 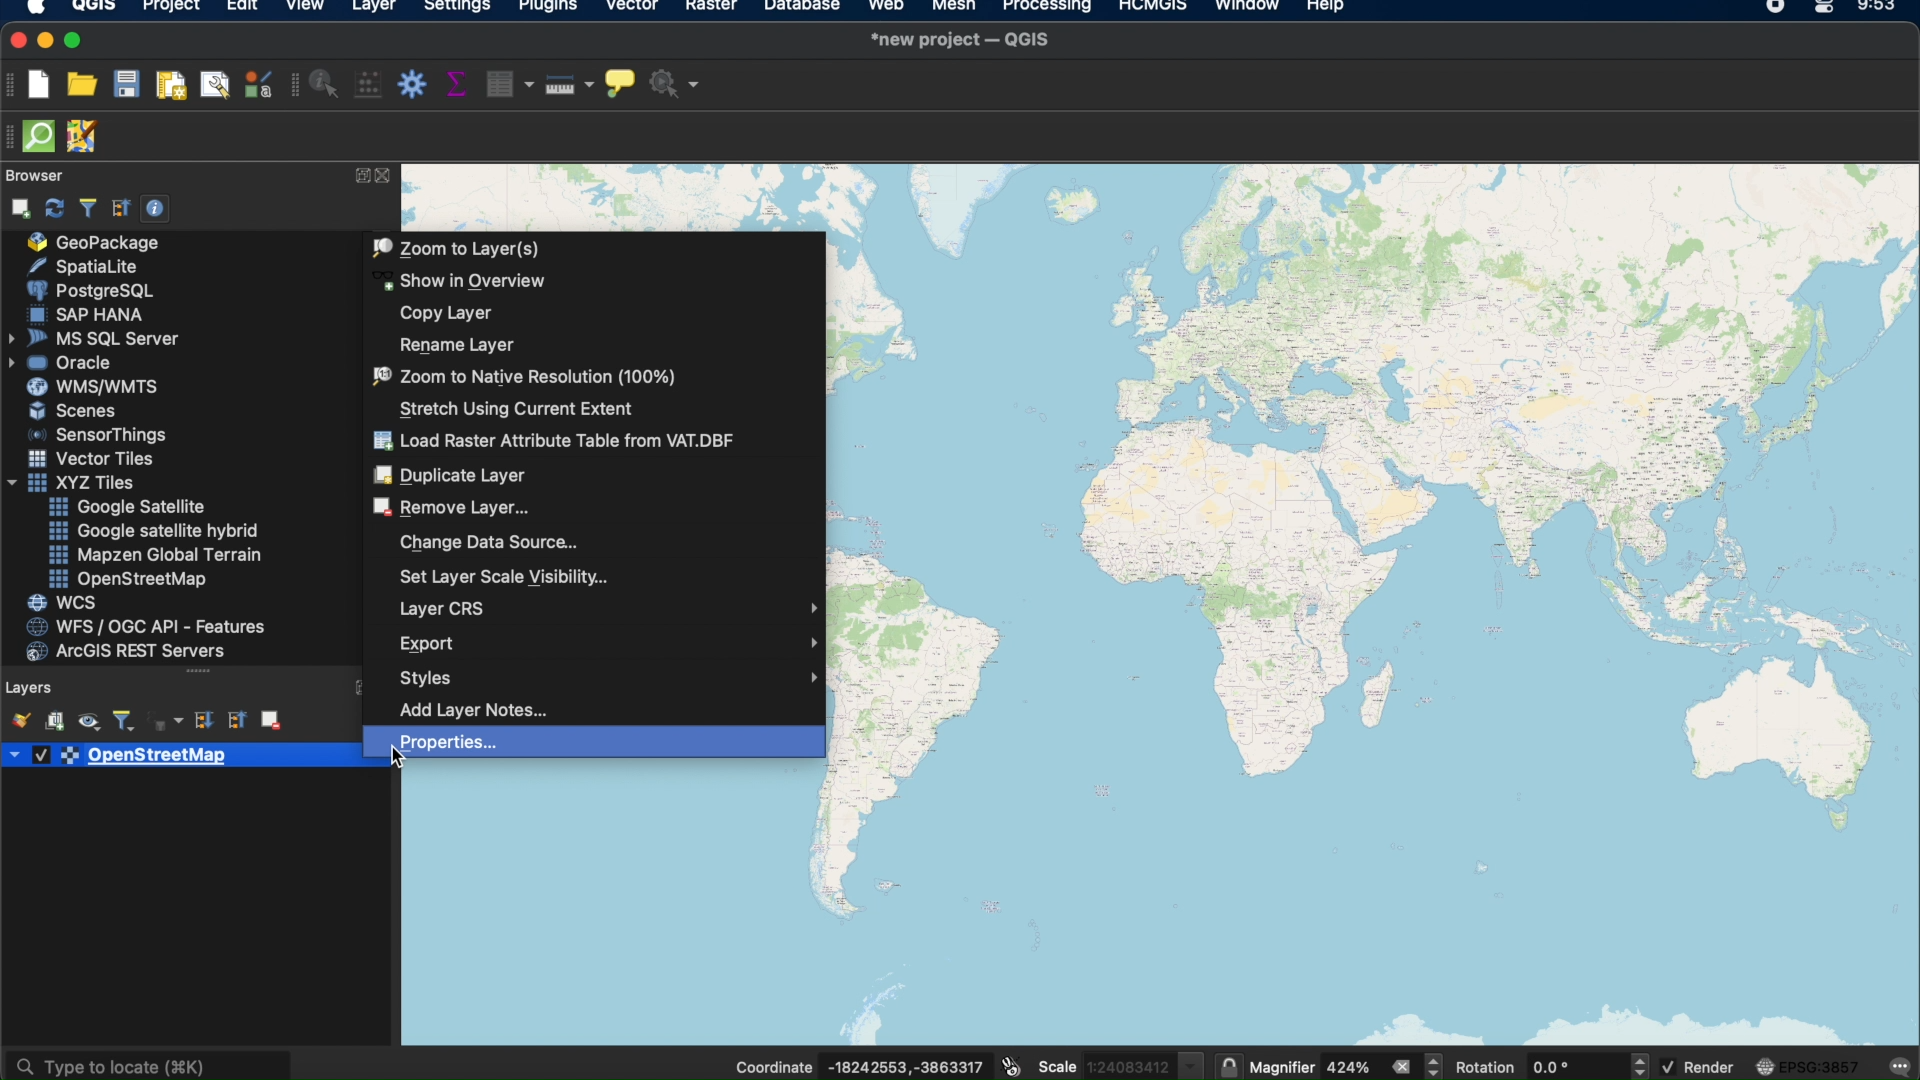 What do you see at coordinates (457, 344) in the screenshot?
I see `rename layer` at bounding box center [457, 344].